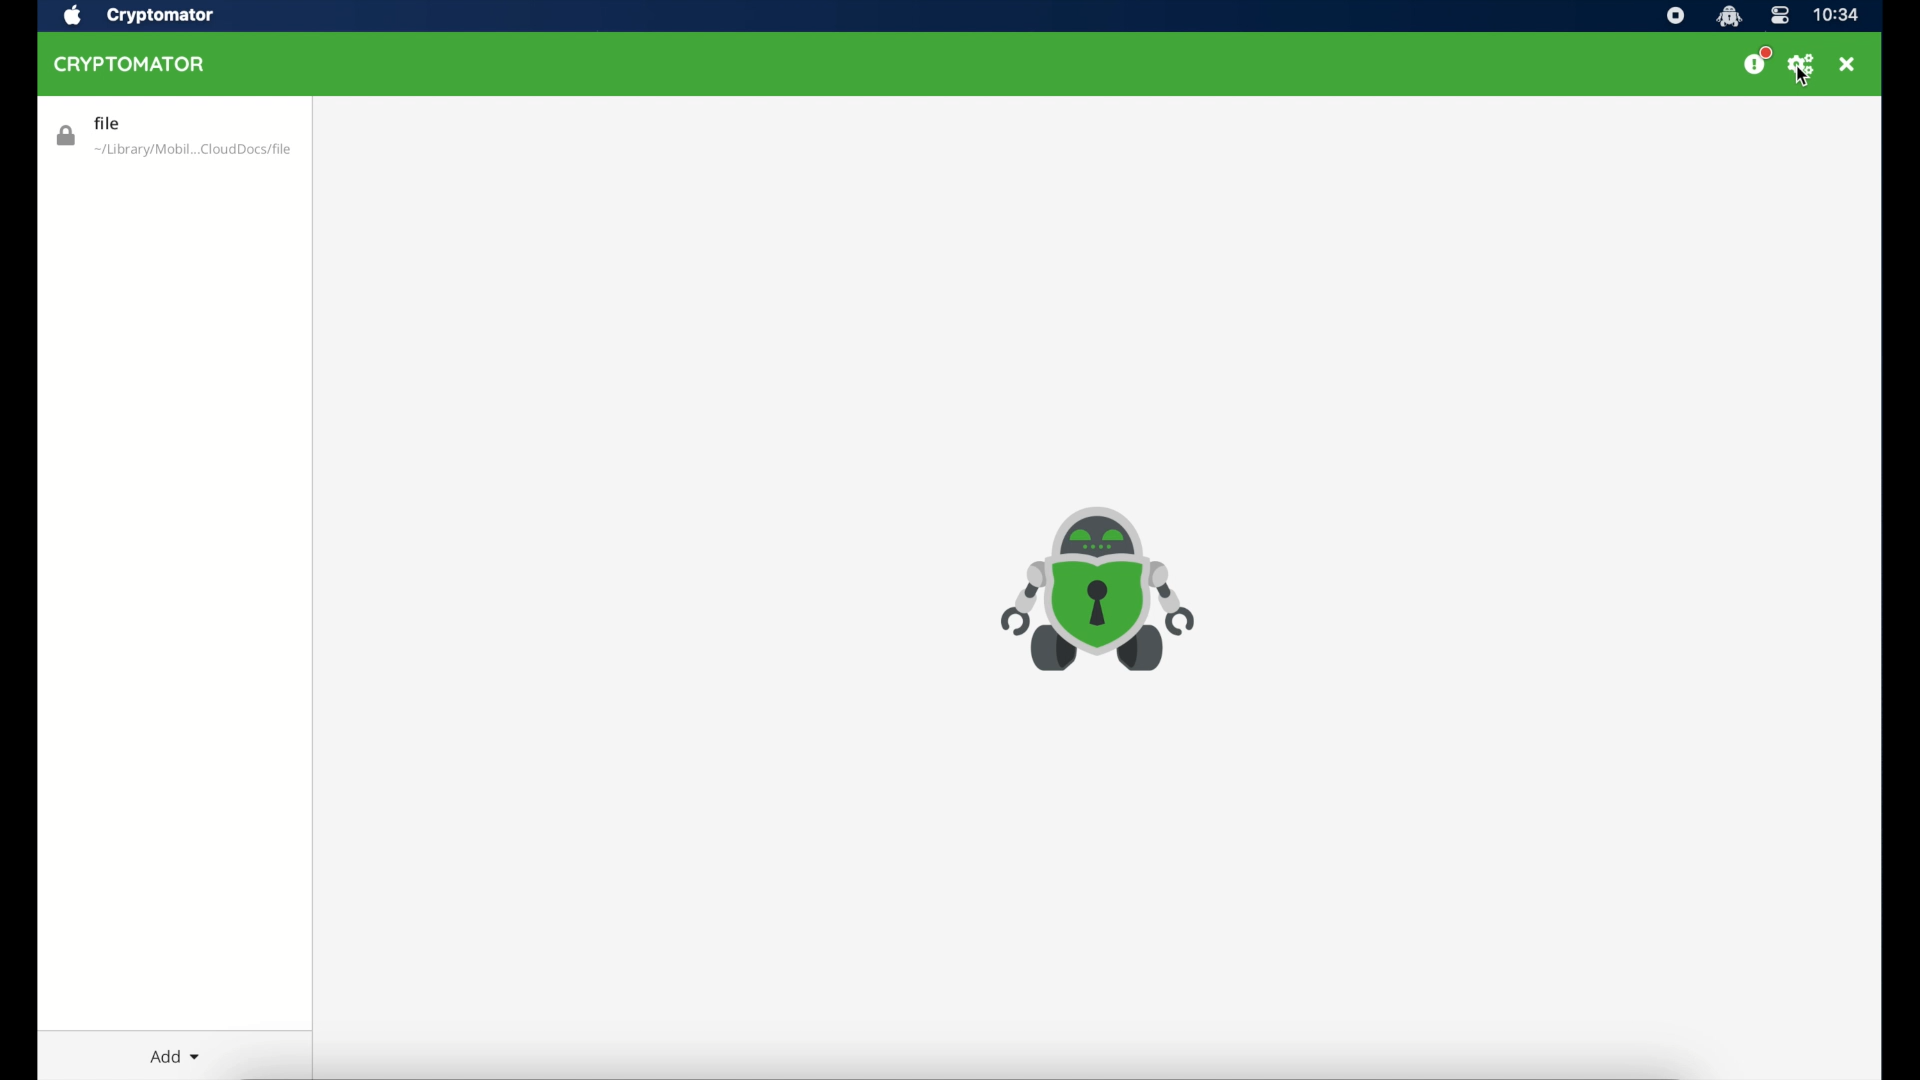  I want to click on cryptomator icon, so click(1100, 587).